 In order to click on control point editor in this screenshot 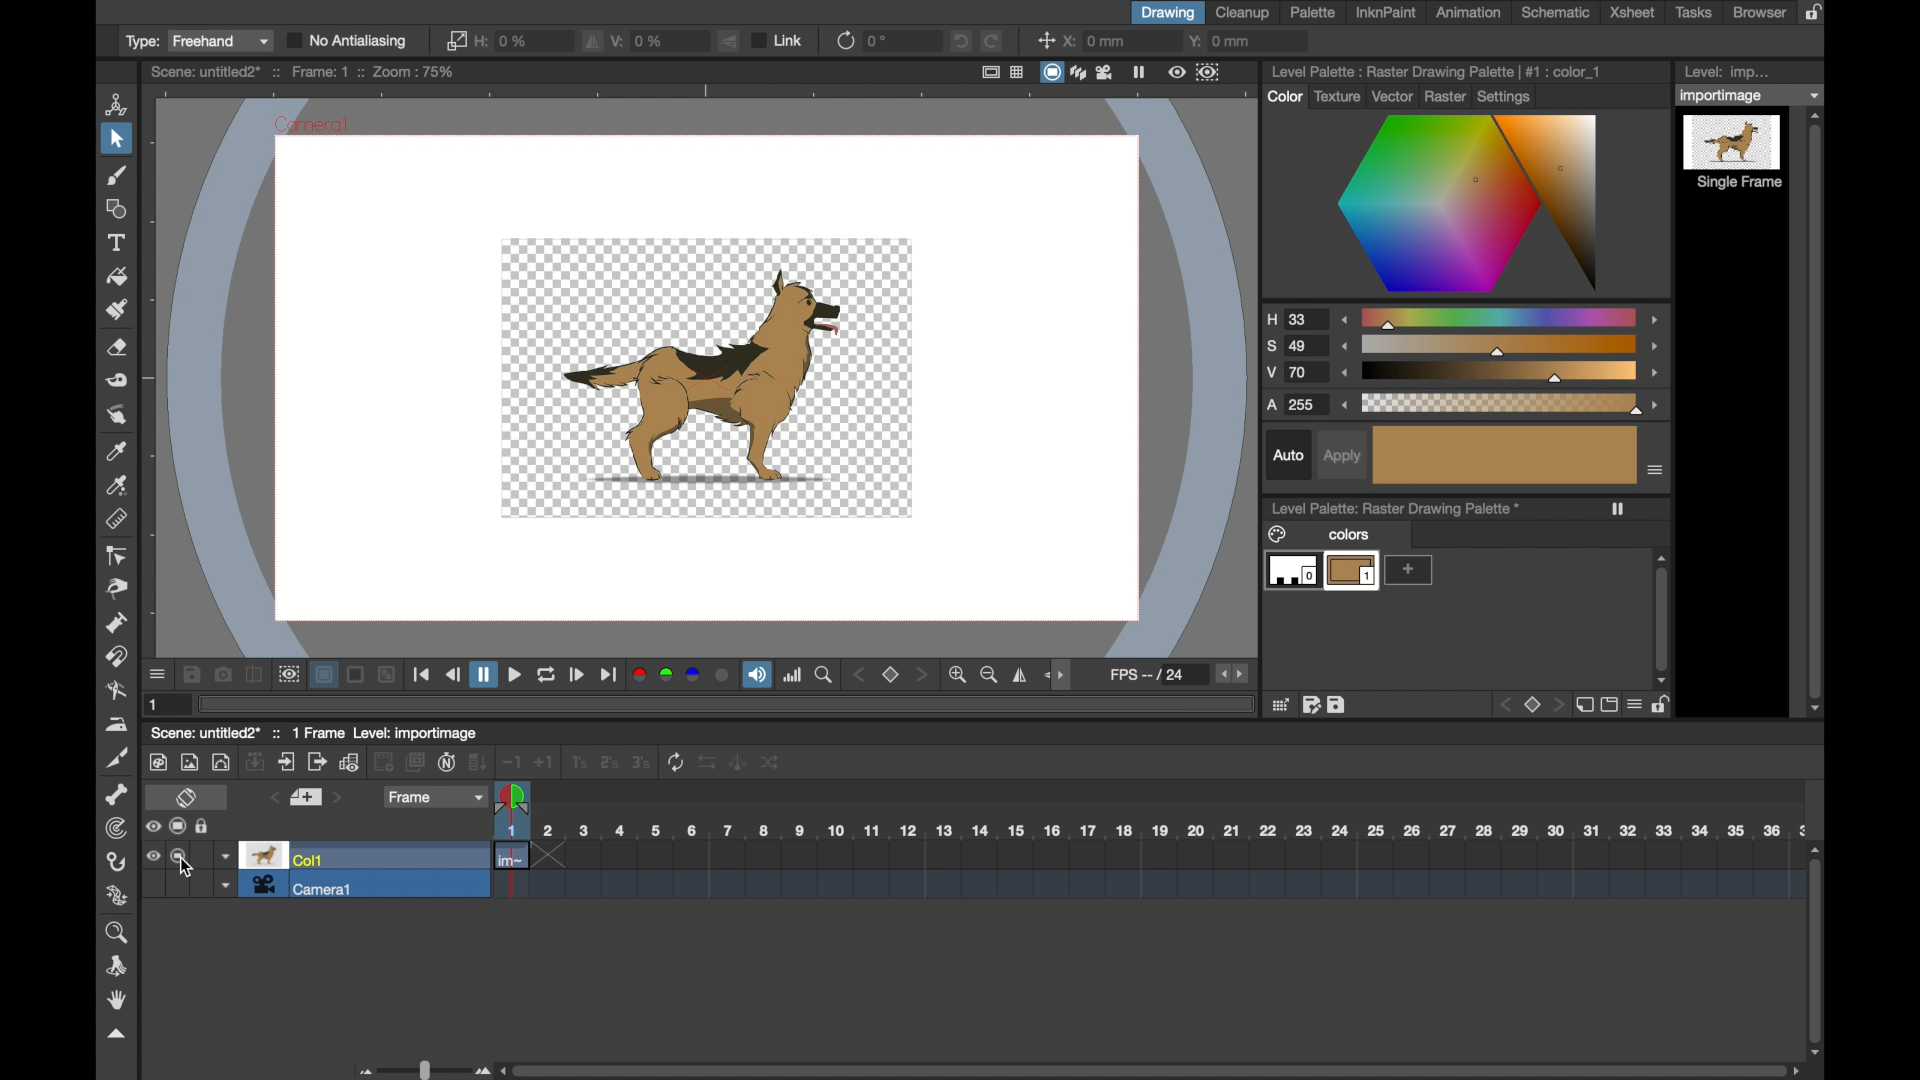, I will do `click(118, 556)`.